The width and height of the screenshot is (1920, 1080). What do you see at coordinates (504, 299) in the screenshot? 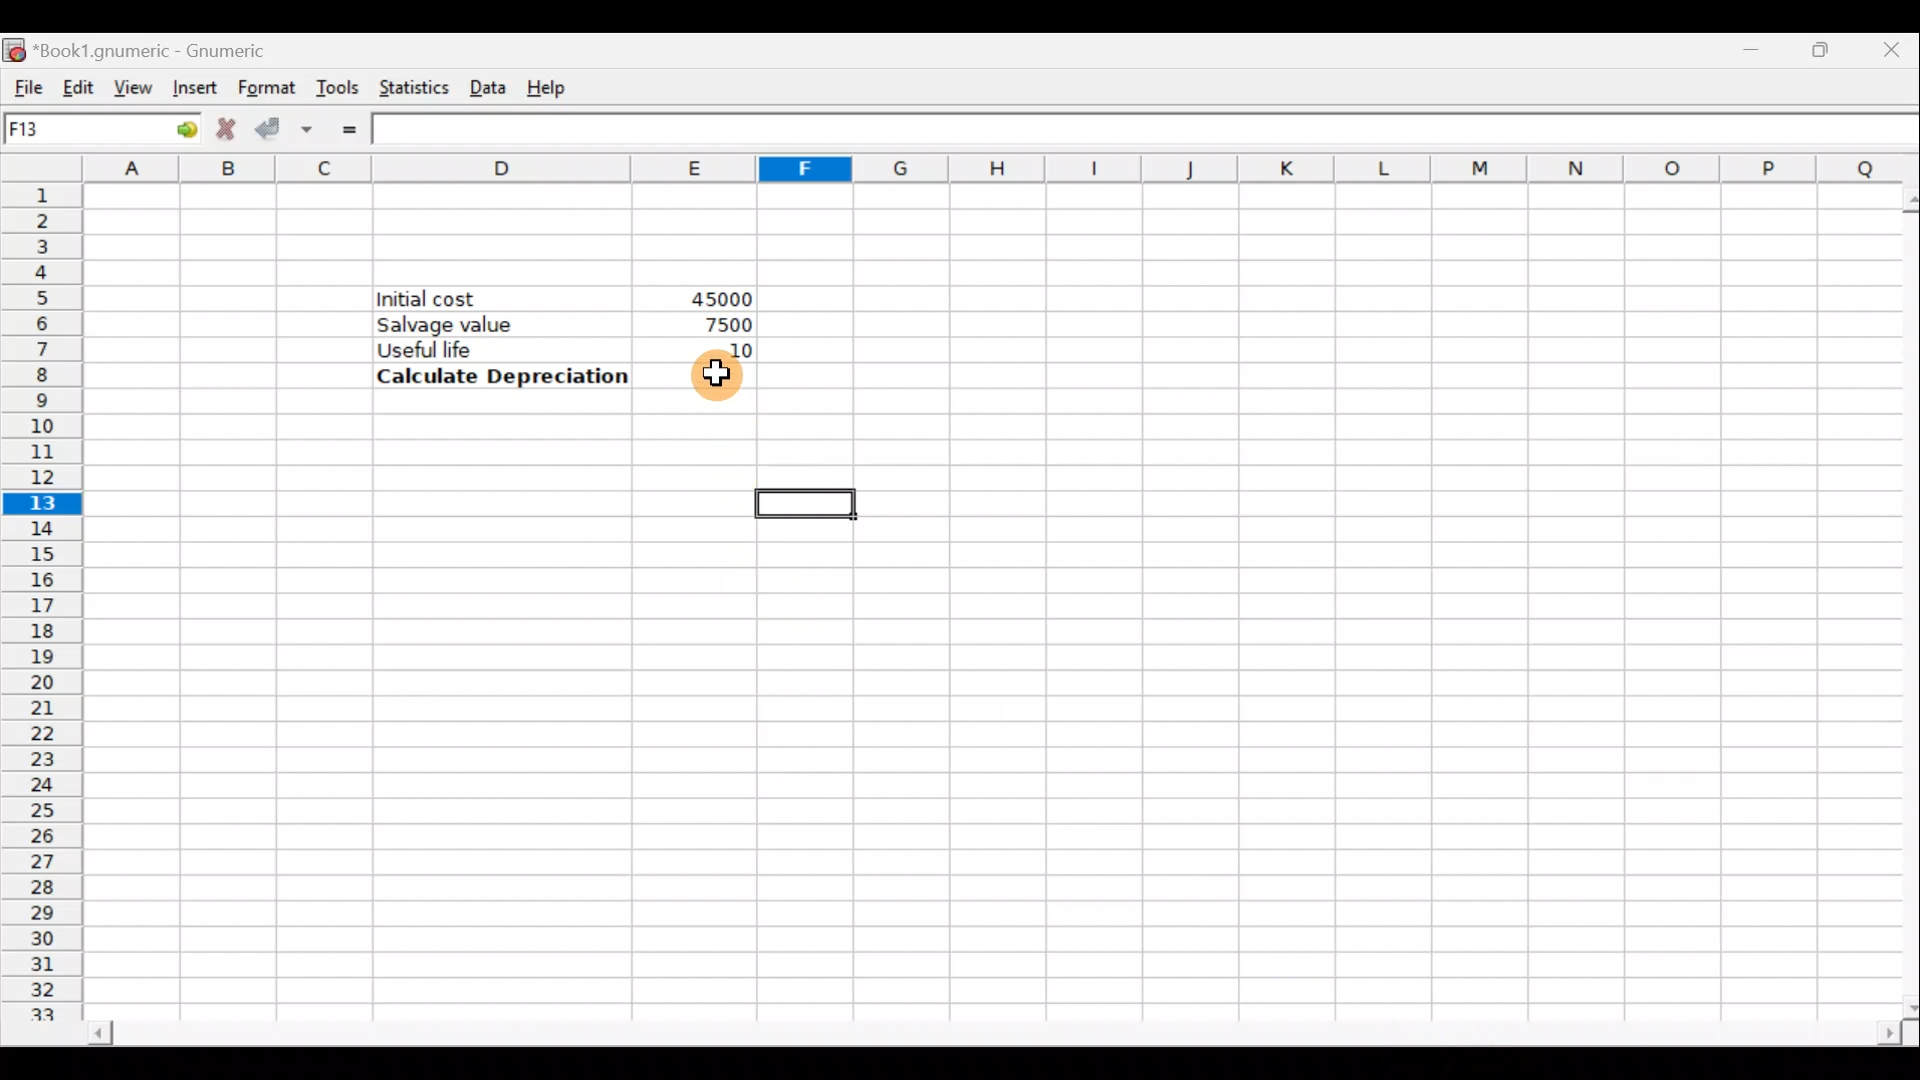
I see `Initial cost` at bounding box center [504, 299].